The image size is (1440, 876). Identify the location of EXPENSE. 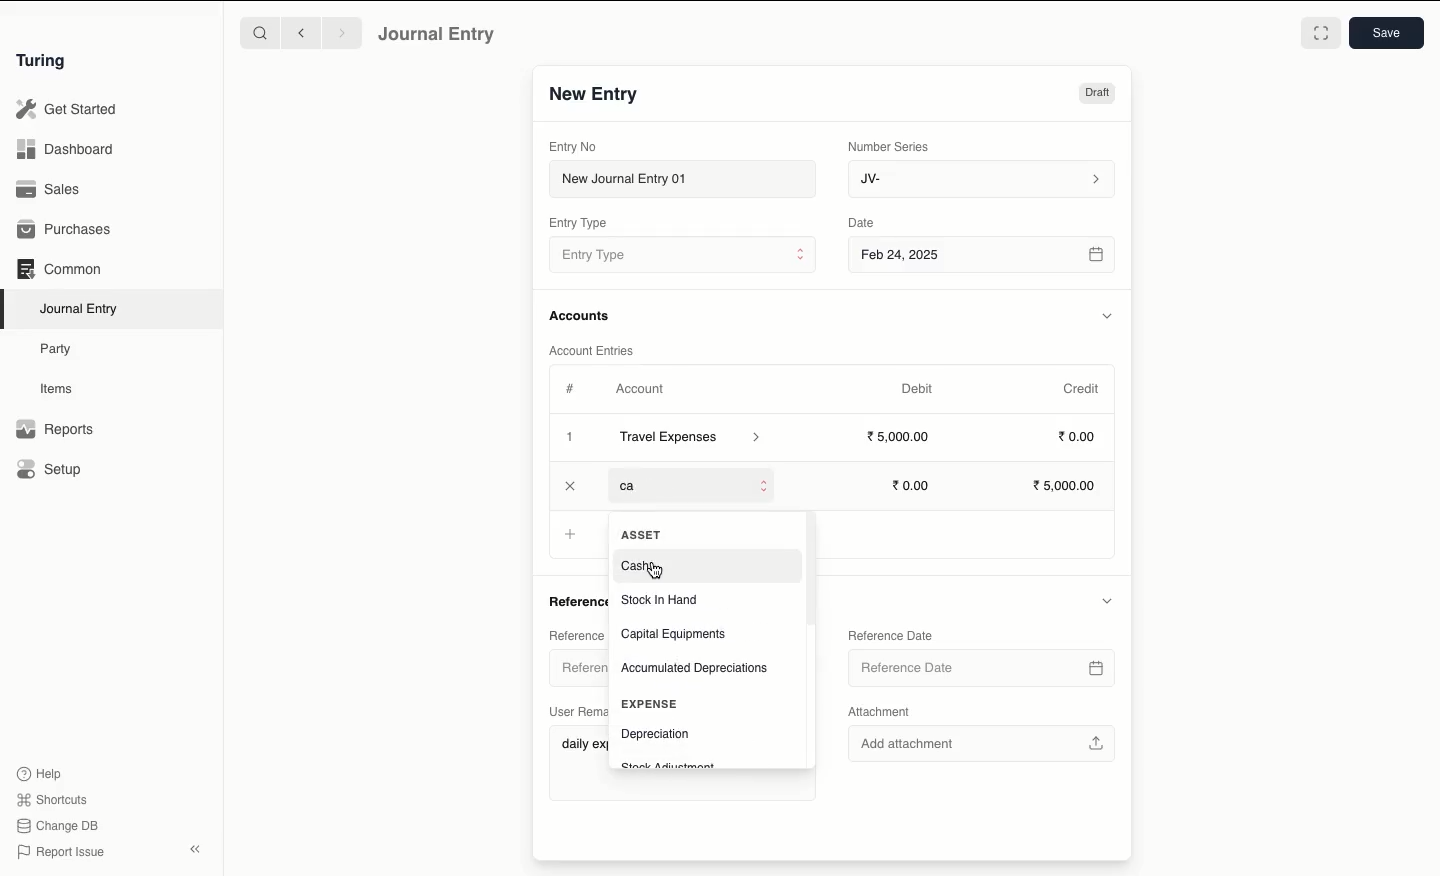
(655, 703).